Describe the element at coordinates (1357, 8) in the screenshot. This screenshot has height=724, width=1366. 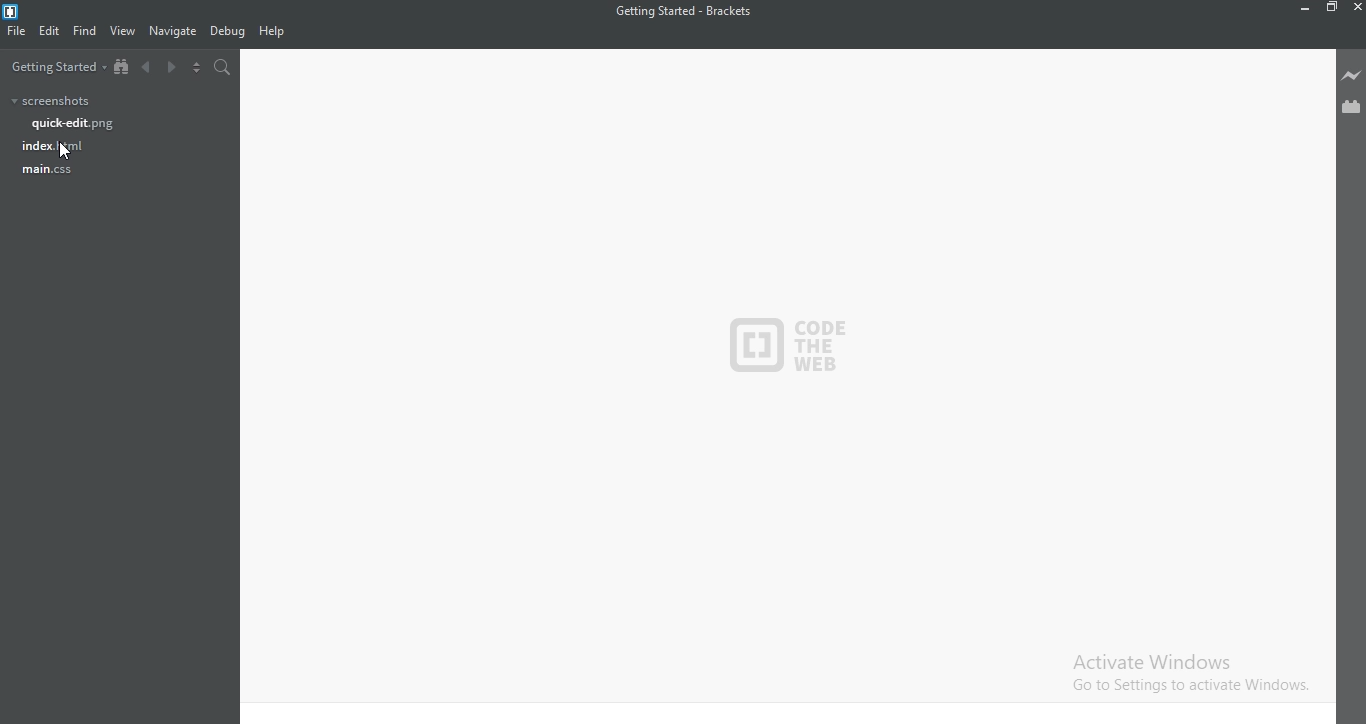
I see `close` at that location.